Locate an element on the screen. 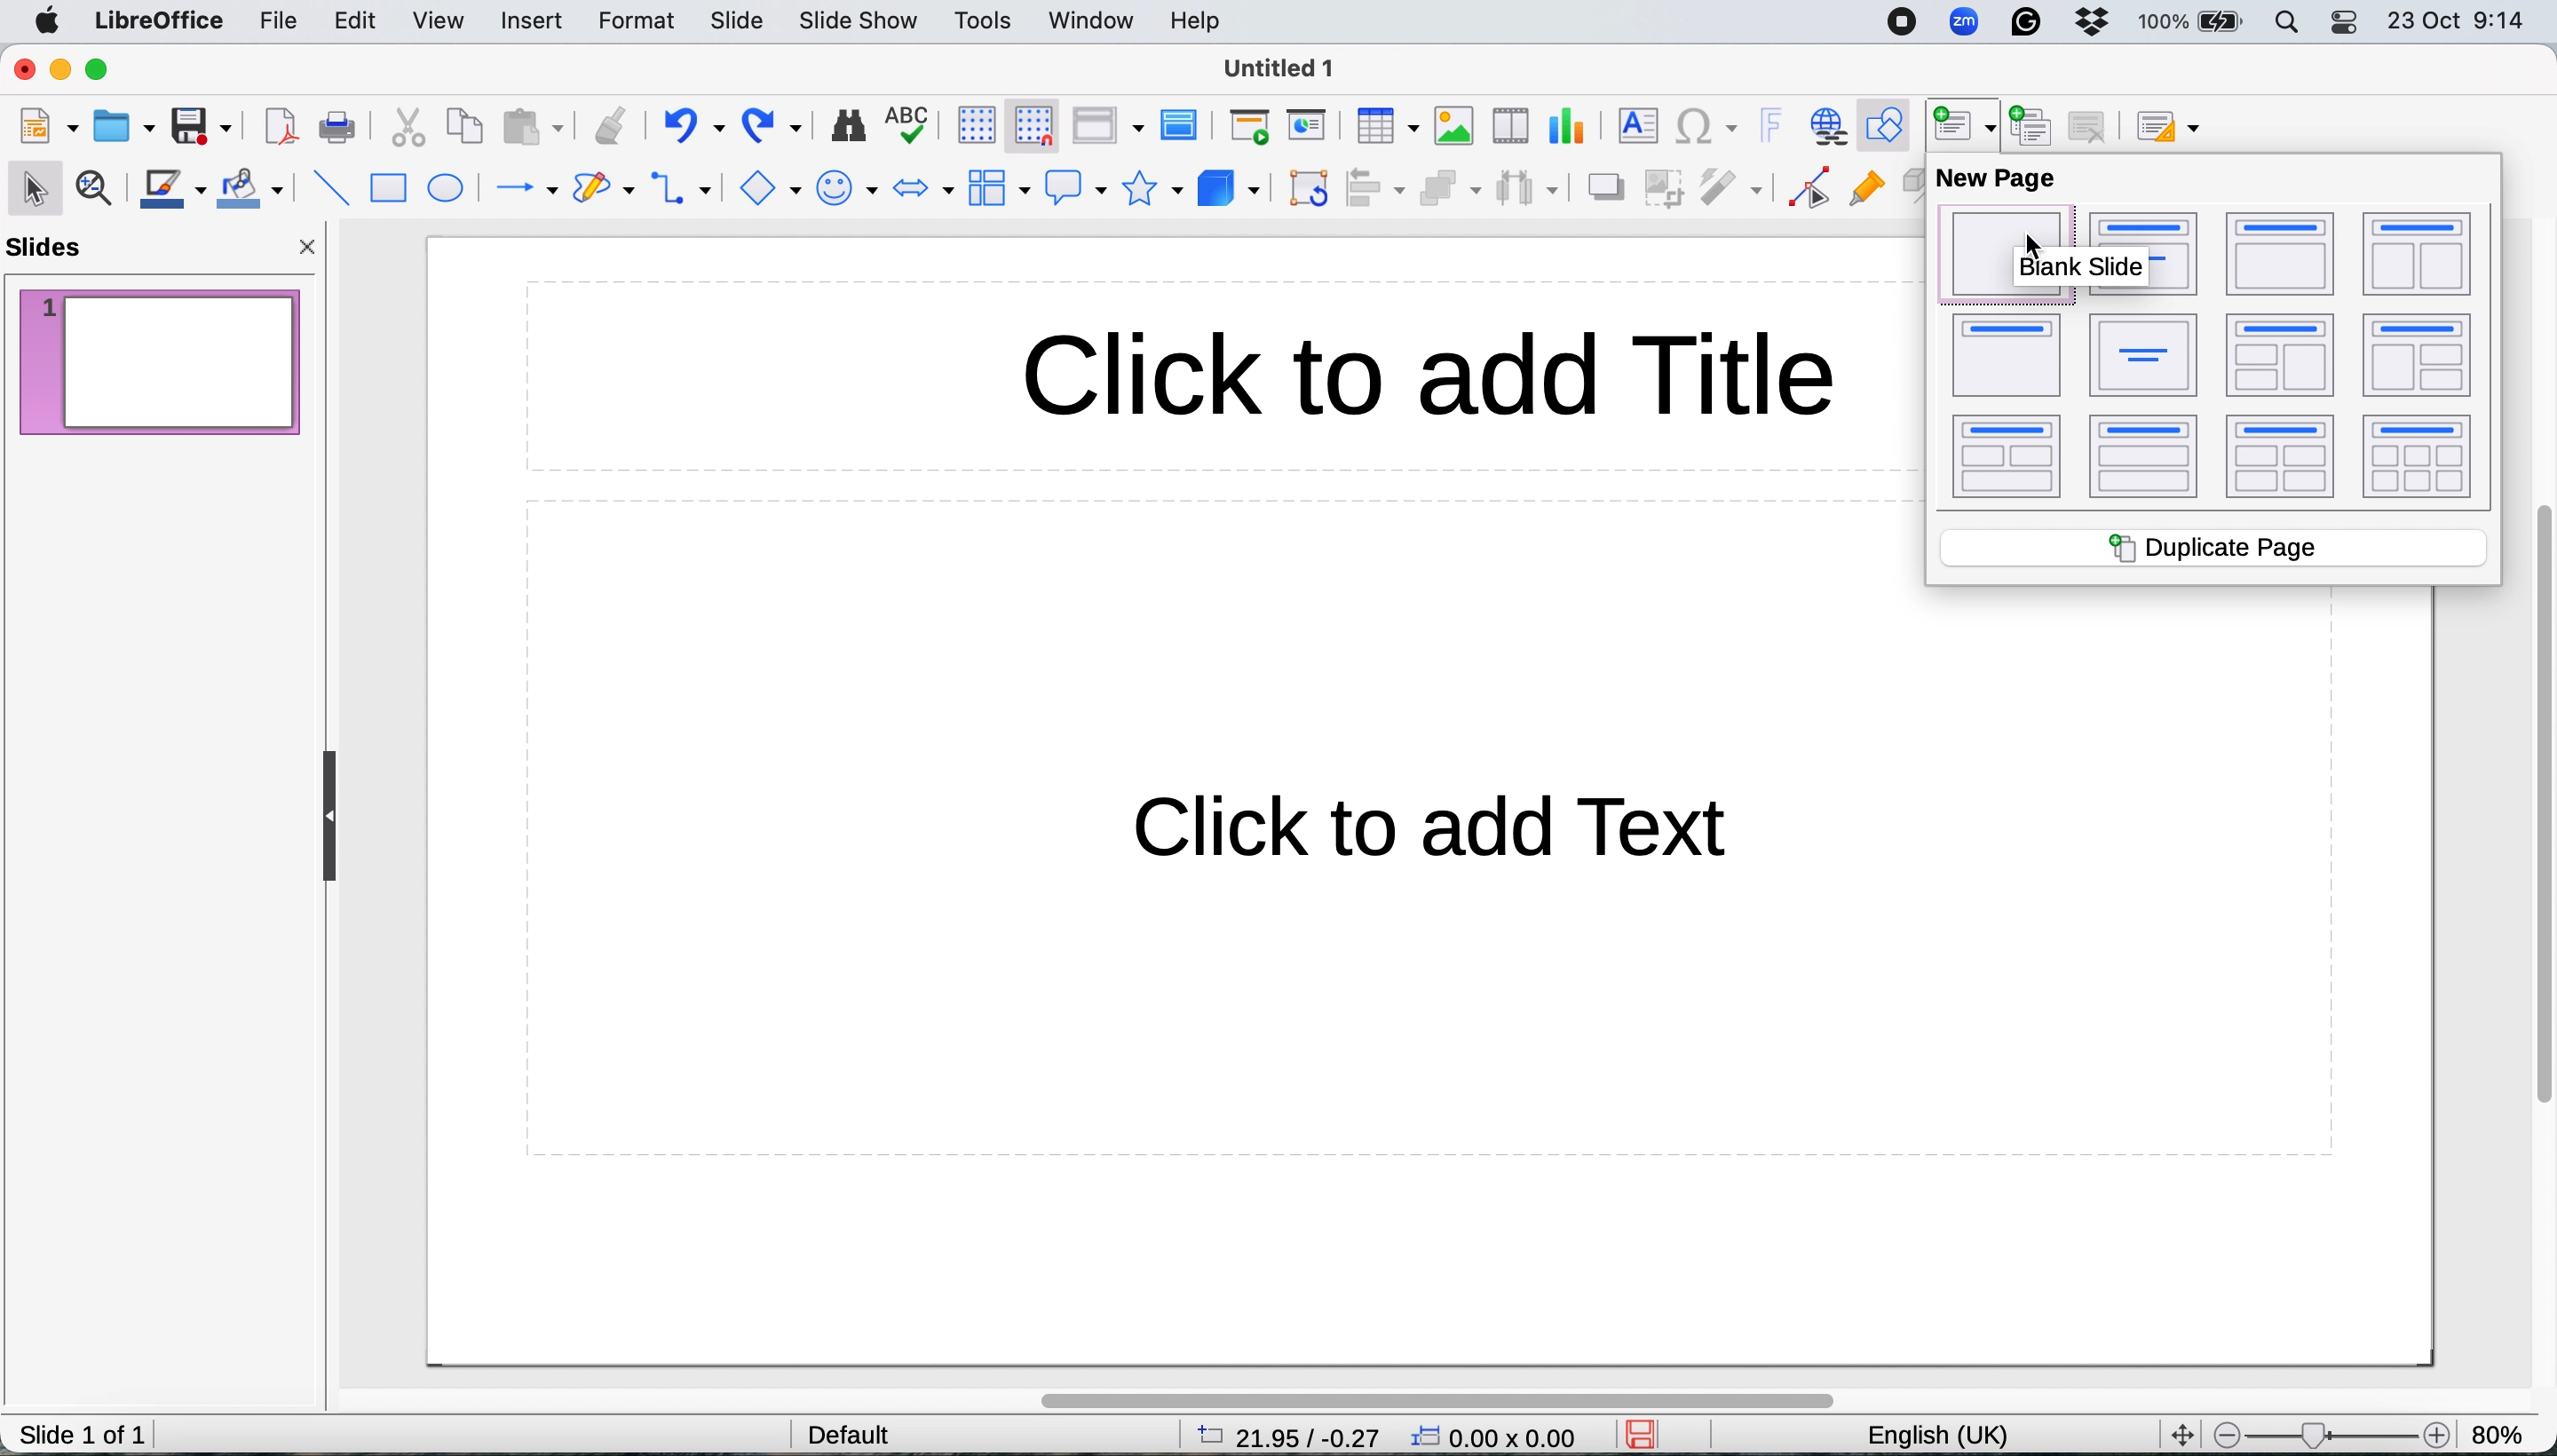 This screenshot has width=2557, height=1456. control center is located at coordinates (2348, 24).